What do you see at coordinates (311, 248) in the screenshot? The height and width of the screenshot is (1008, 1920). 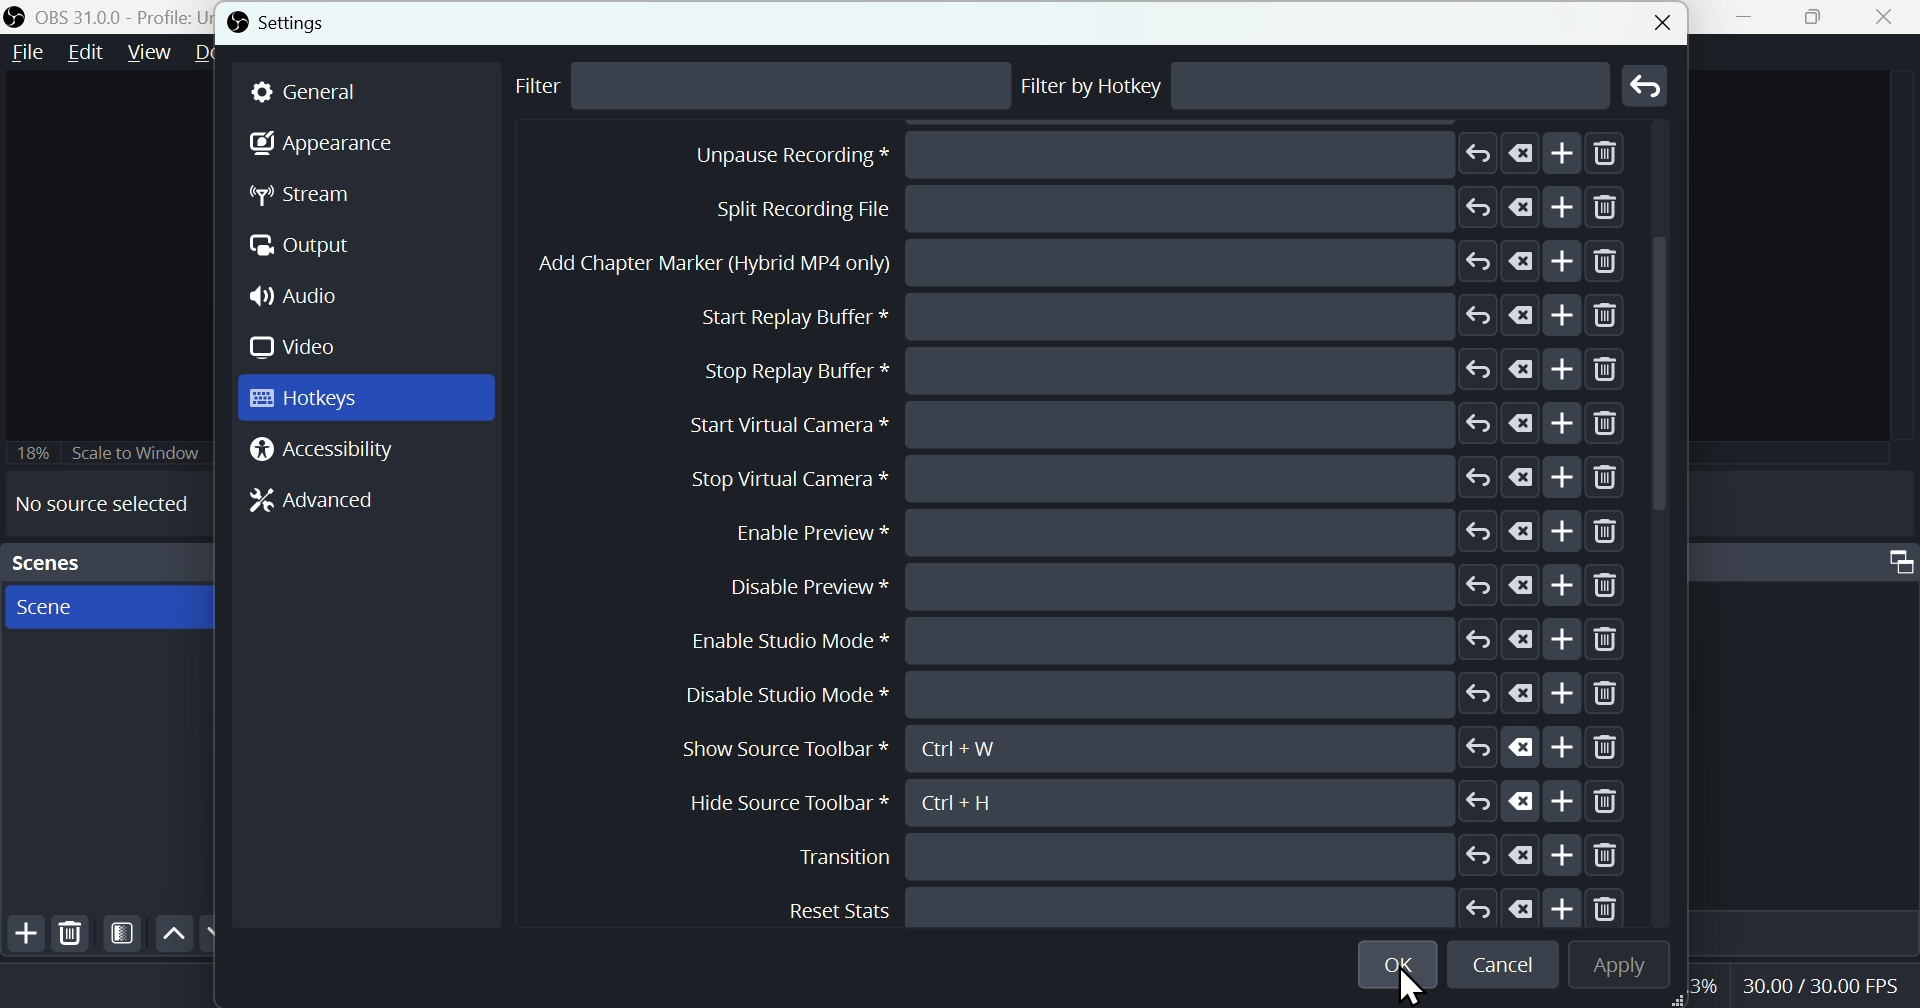 I see `Output` at bounding box center [311, 248].